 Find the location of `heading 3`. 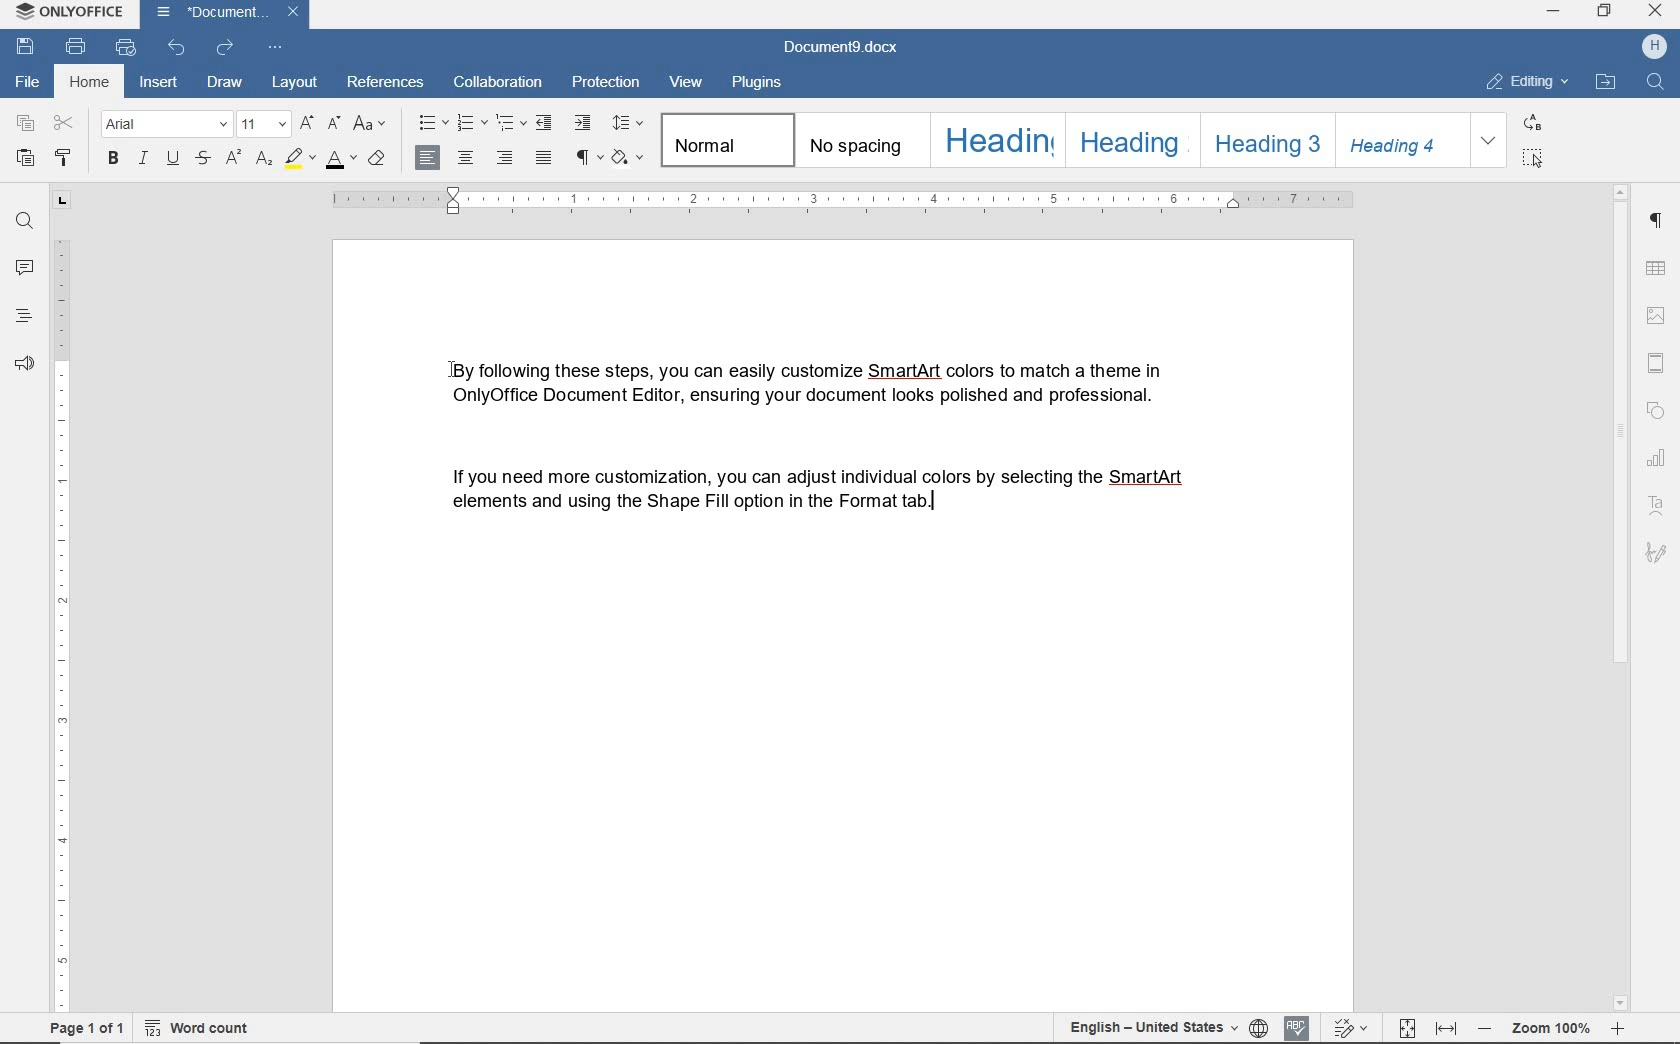

heading 3 is located at coordinates (1264, 139).